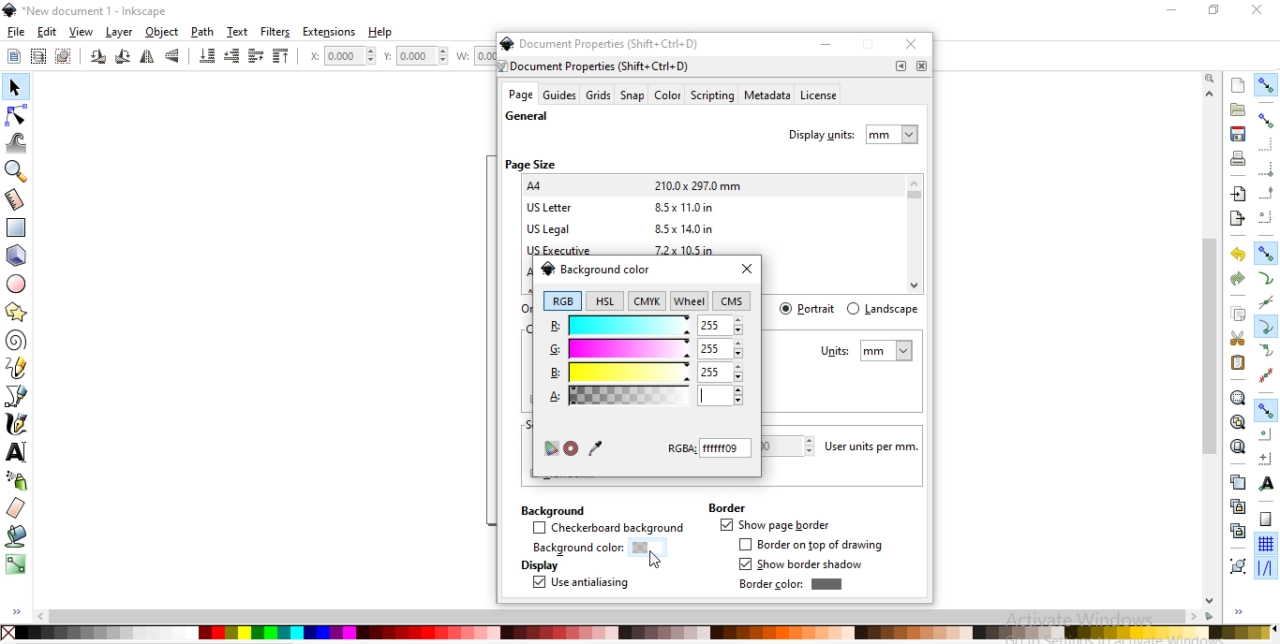 The height and width of the screenshot is (644, 1280). Describe the element at coordinates (815, 545) in the screenshot. I see `border on top of drawing` at that location.